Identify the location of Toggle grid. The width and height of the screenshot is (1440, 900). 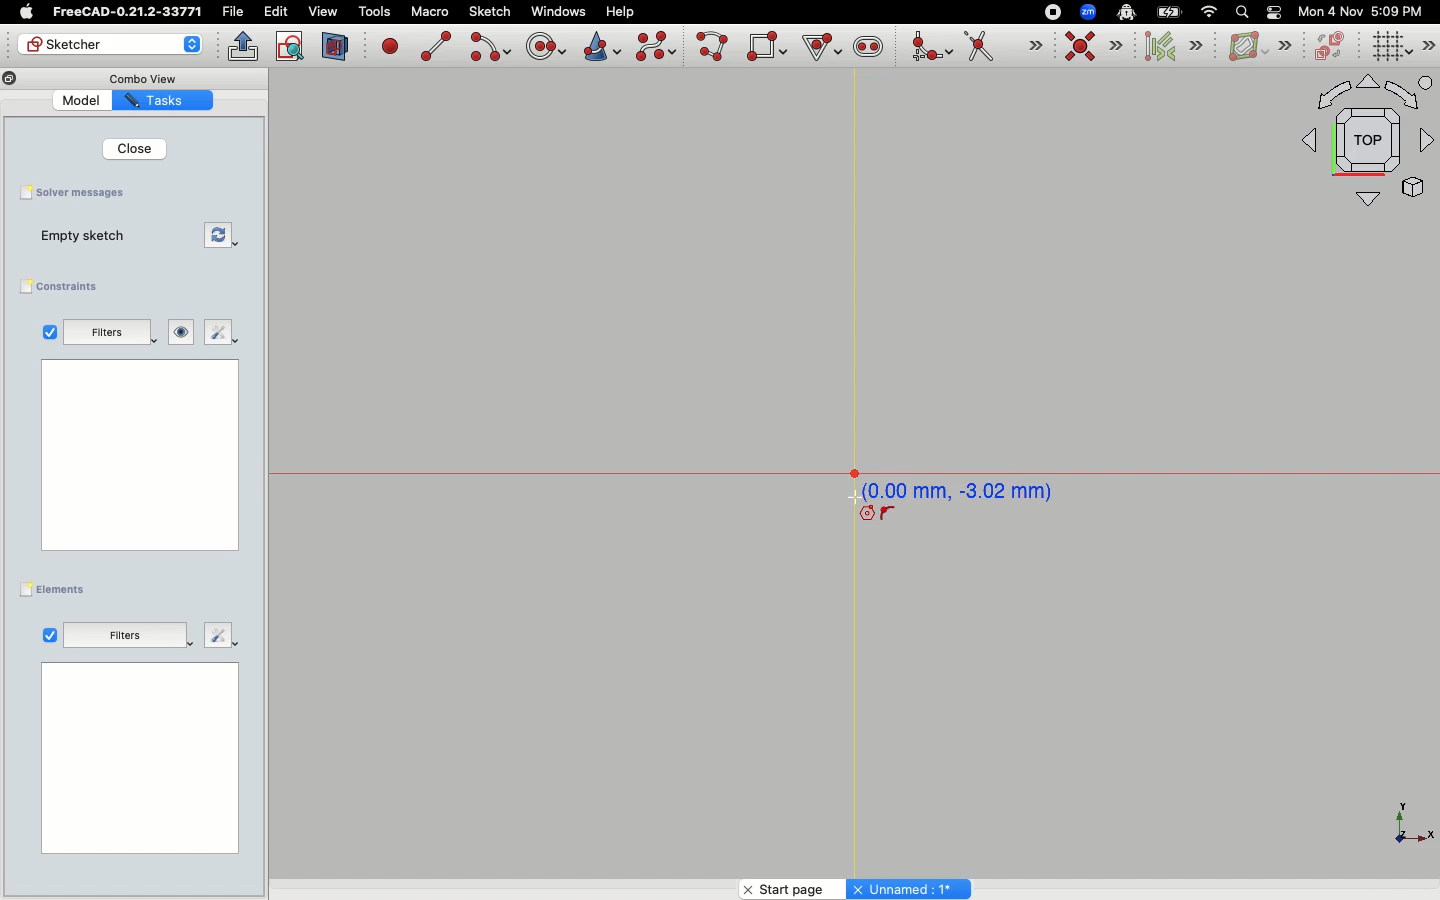
(1392, 46).